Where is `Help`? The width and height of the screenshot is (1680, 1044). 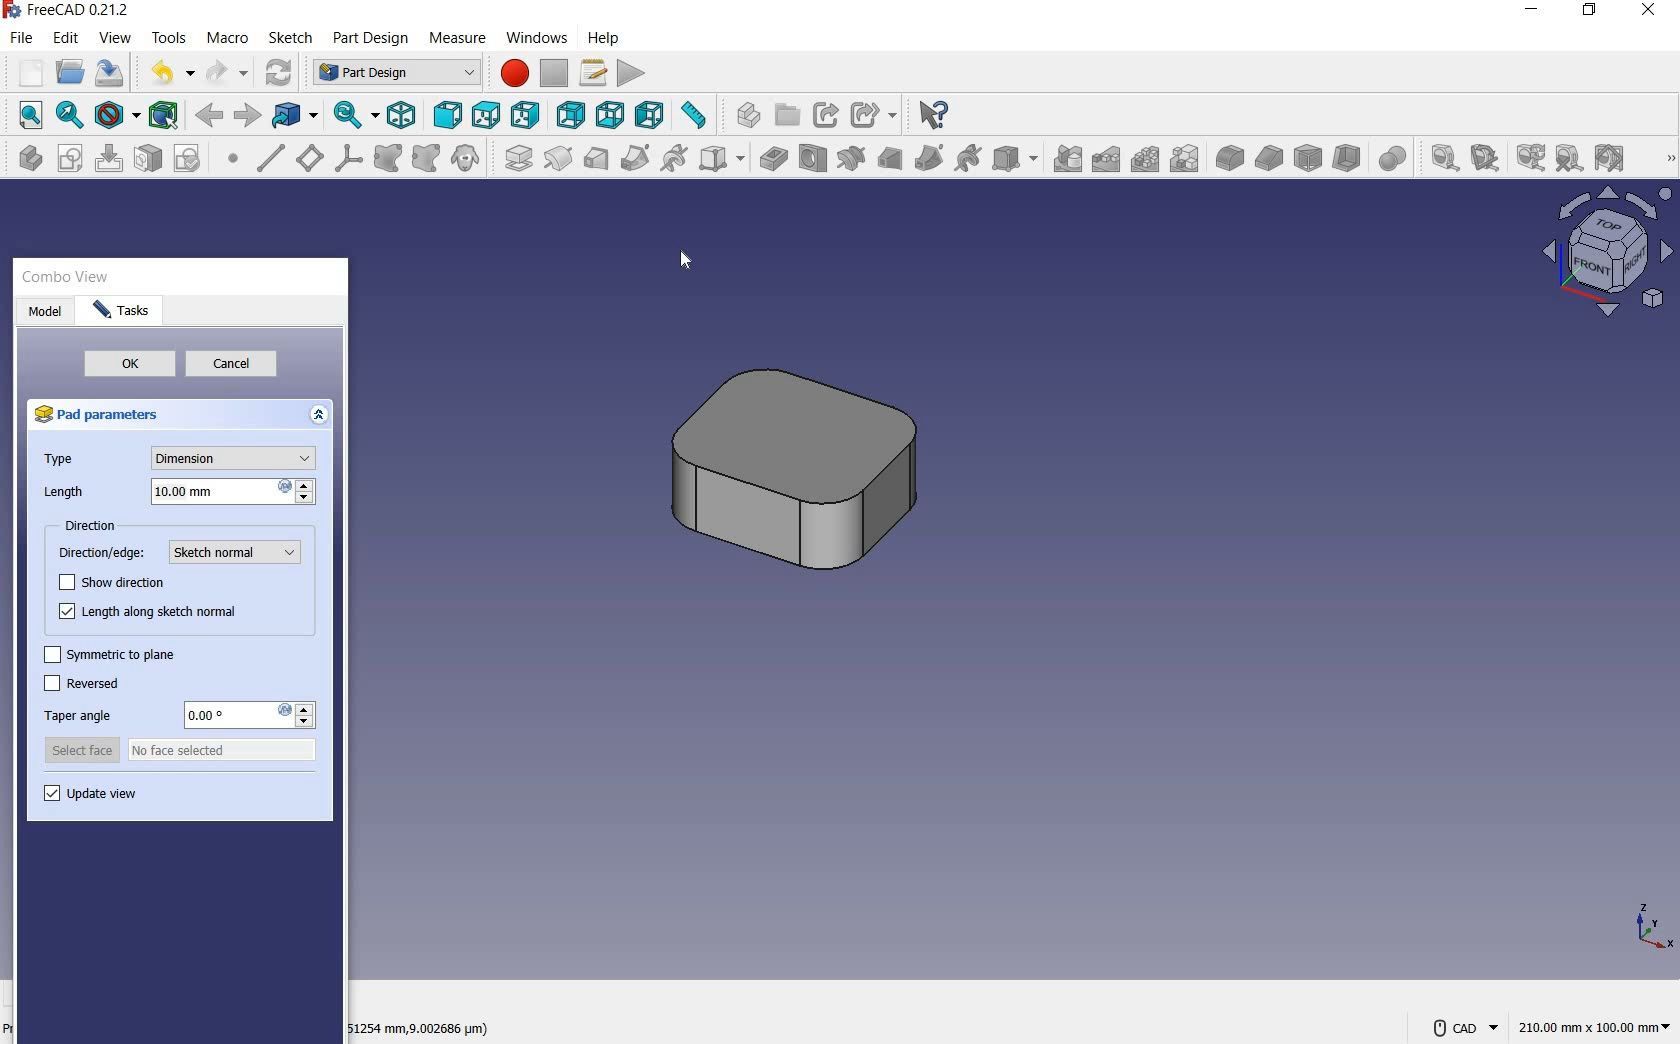 Help is located at coordinates (938, 111).